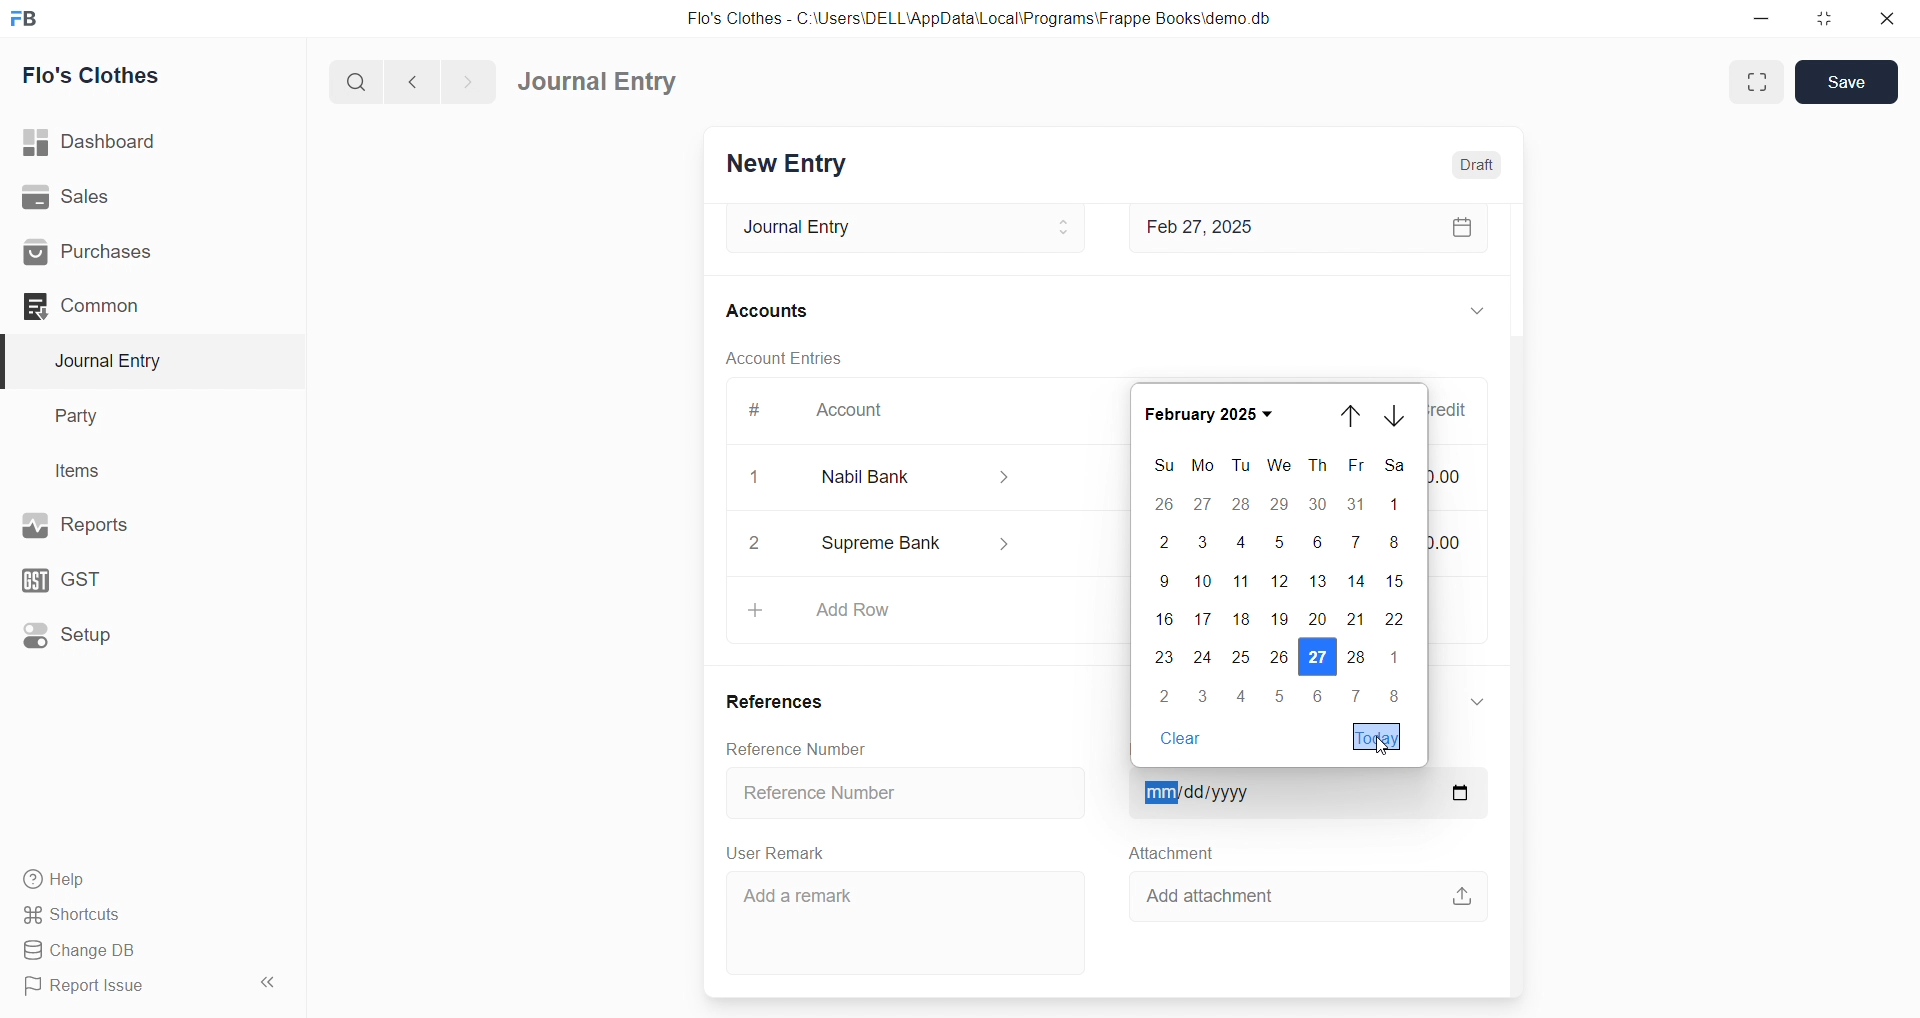 This screenshot has width=1920, height=1018. What do you see at coordinates (118, 525) in the screenshot?
I see `Reports` at bounding box center [118, 525].